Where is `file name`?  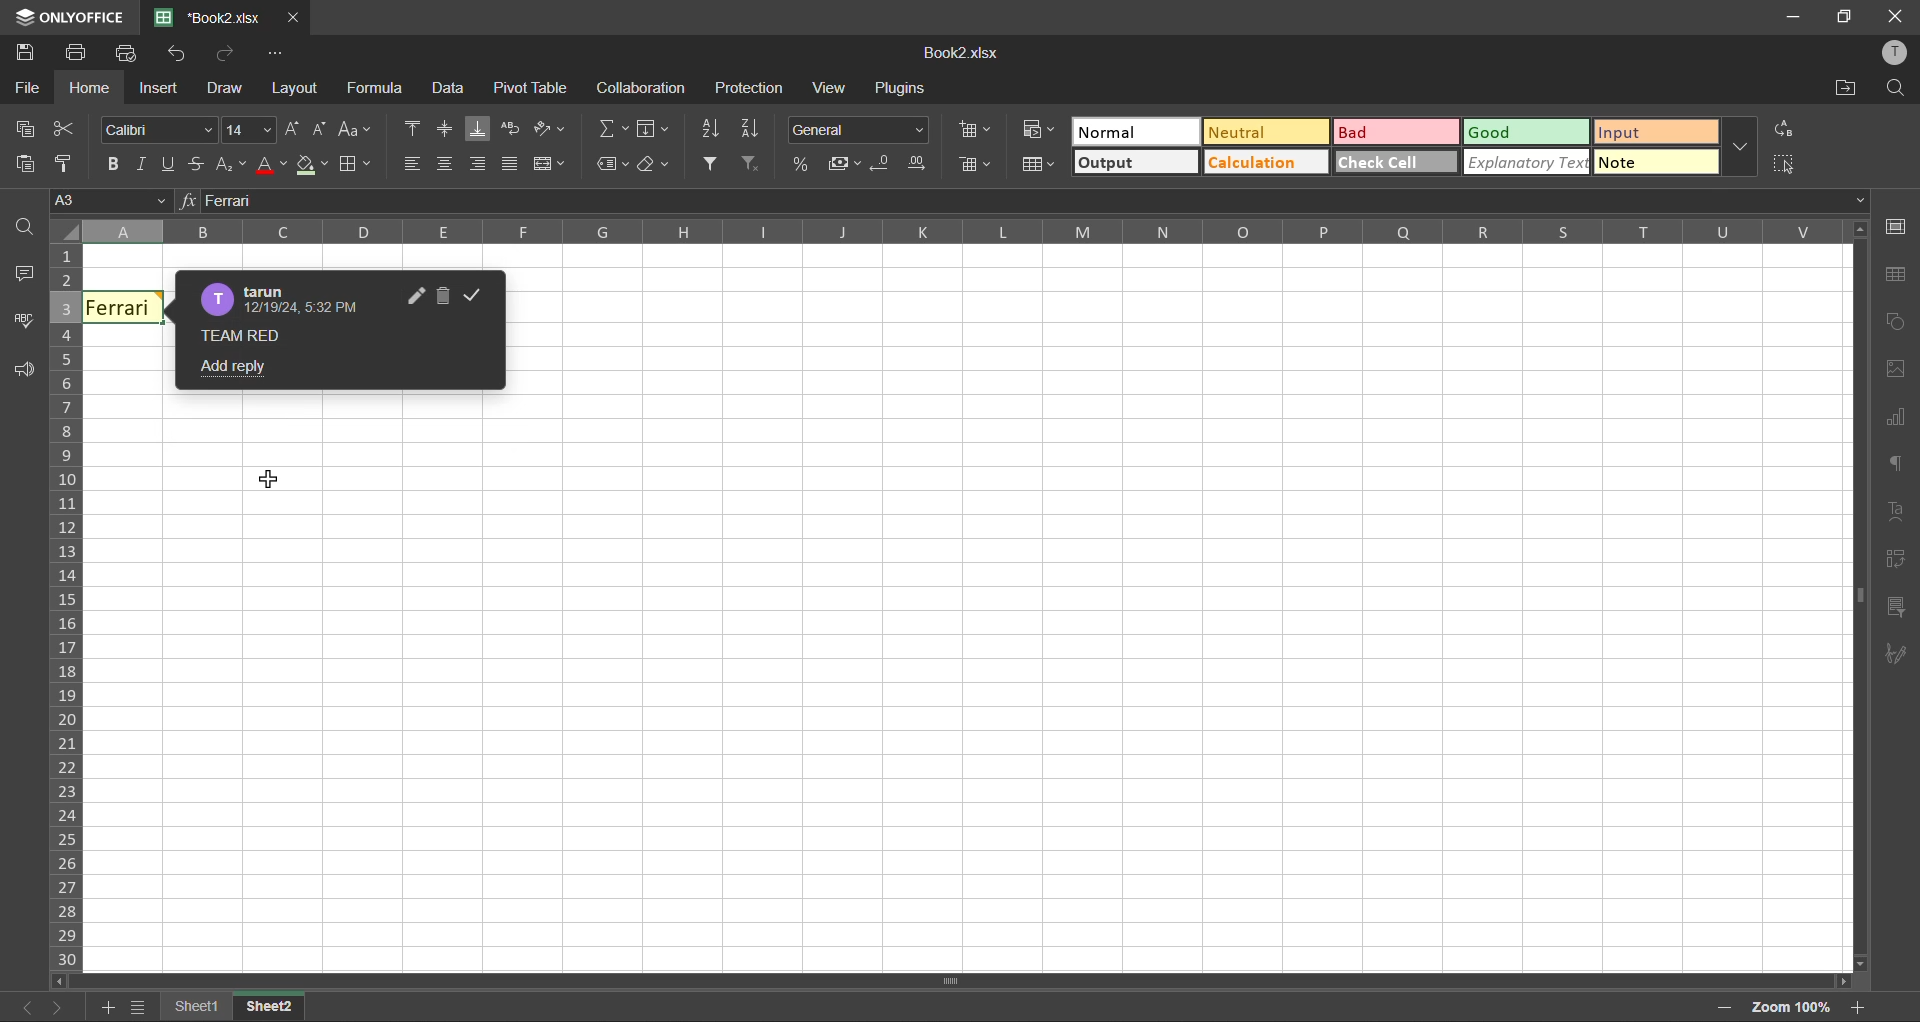 file name is located at coordinates (963, 53).